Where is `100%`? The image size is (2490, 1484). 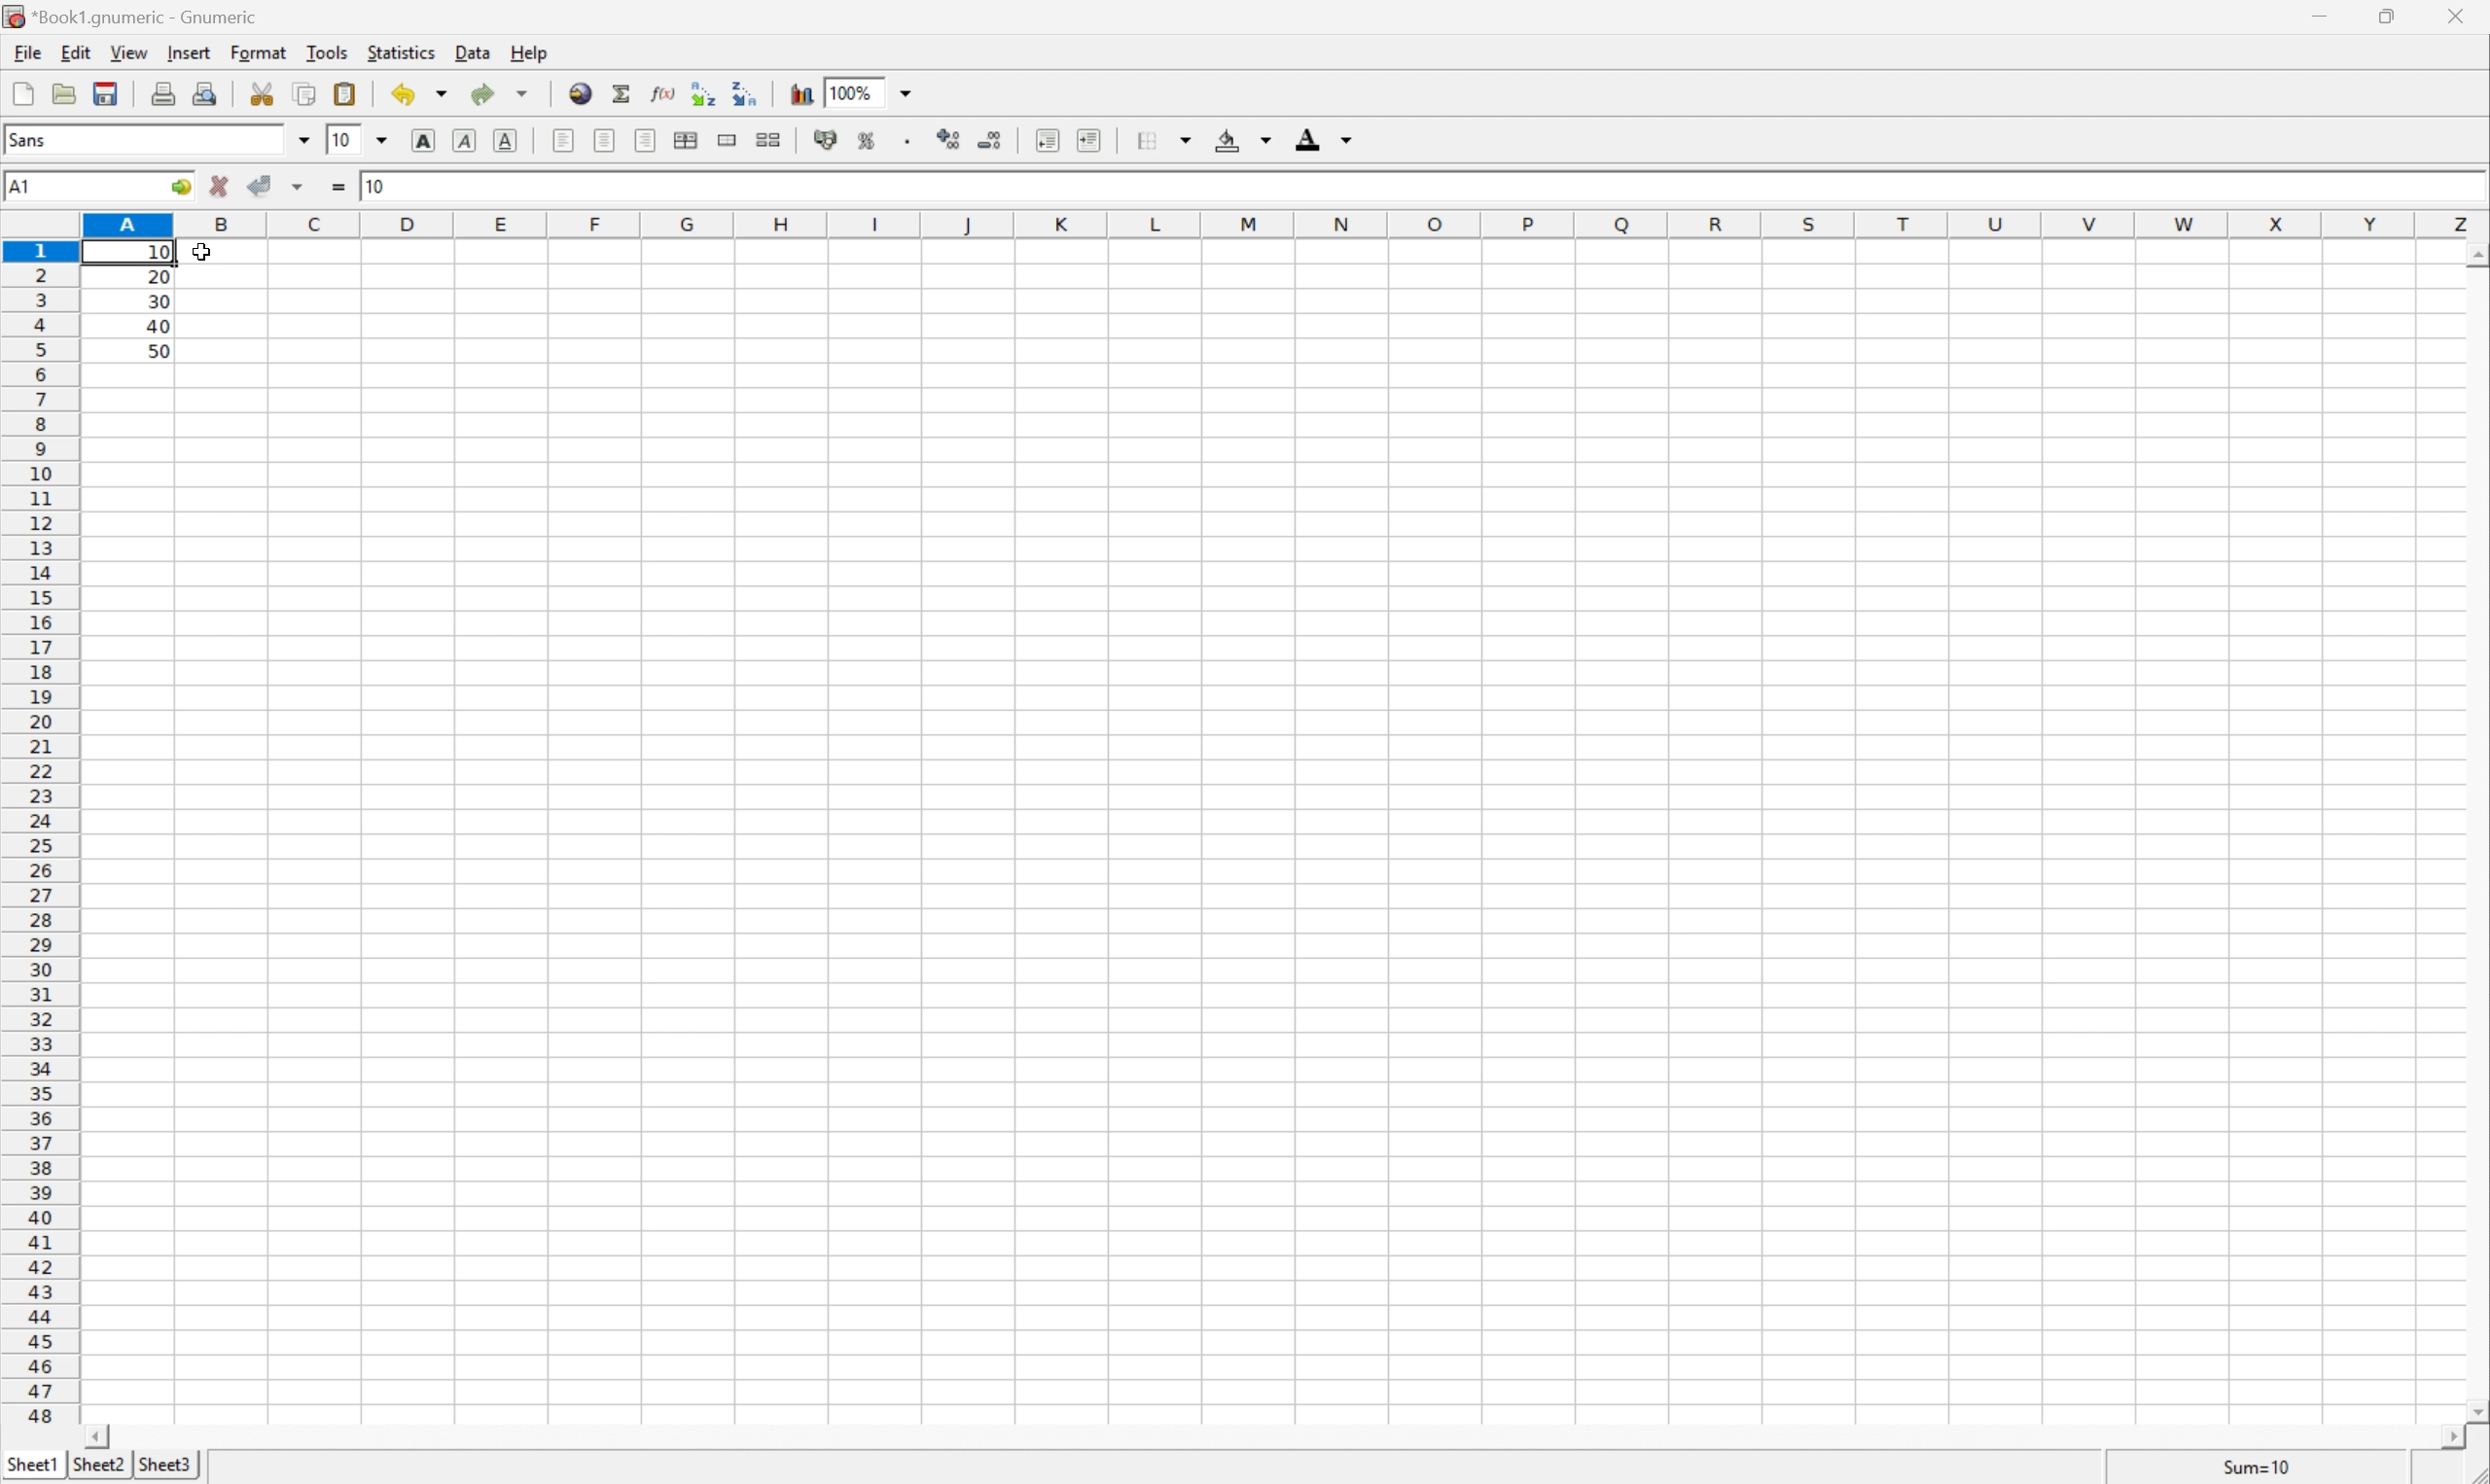 100% is located at coordinates (853, 92).